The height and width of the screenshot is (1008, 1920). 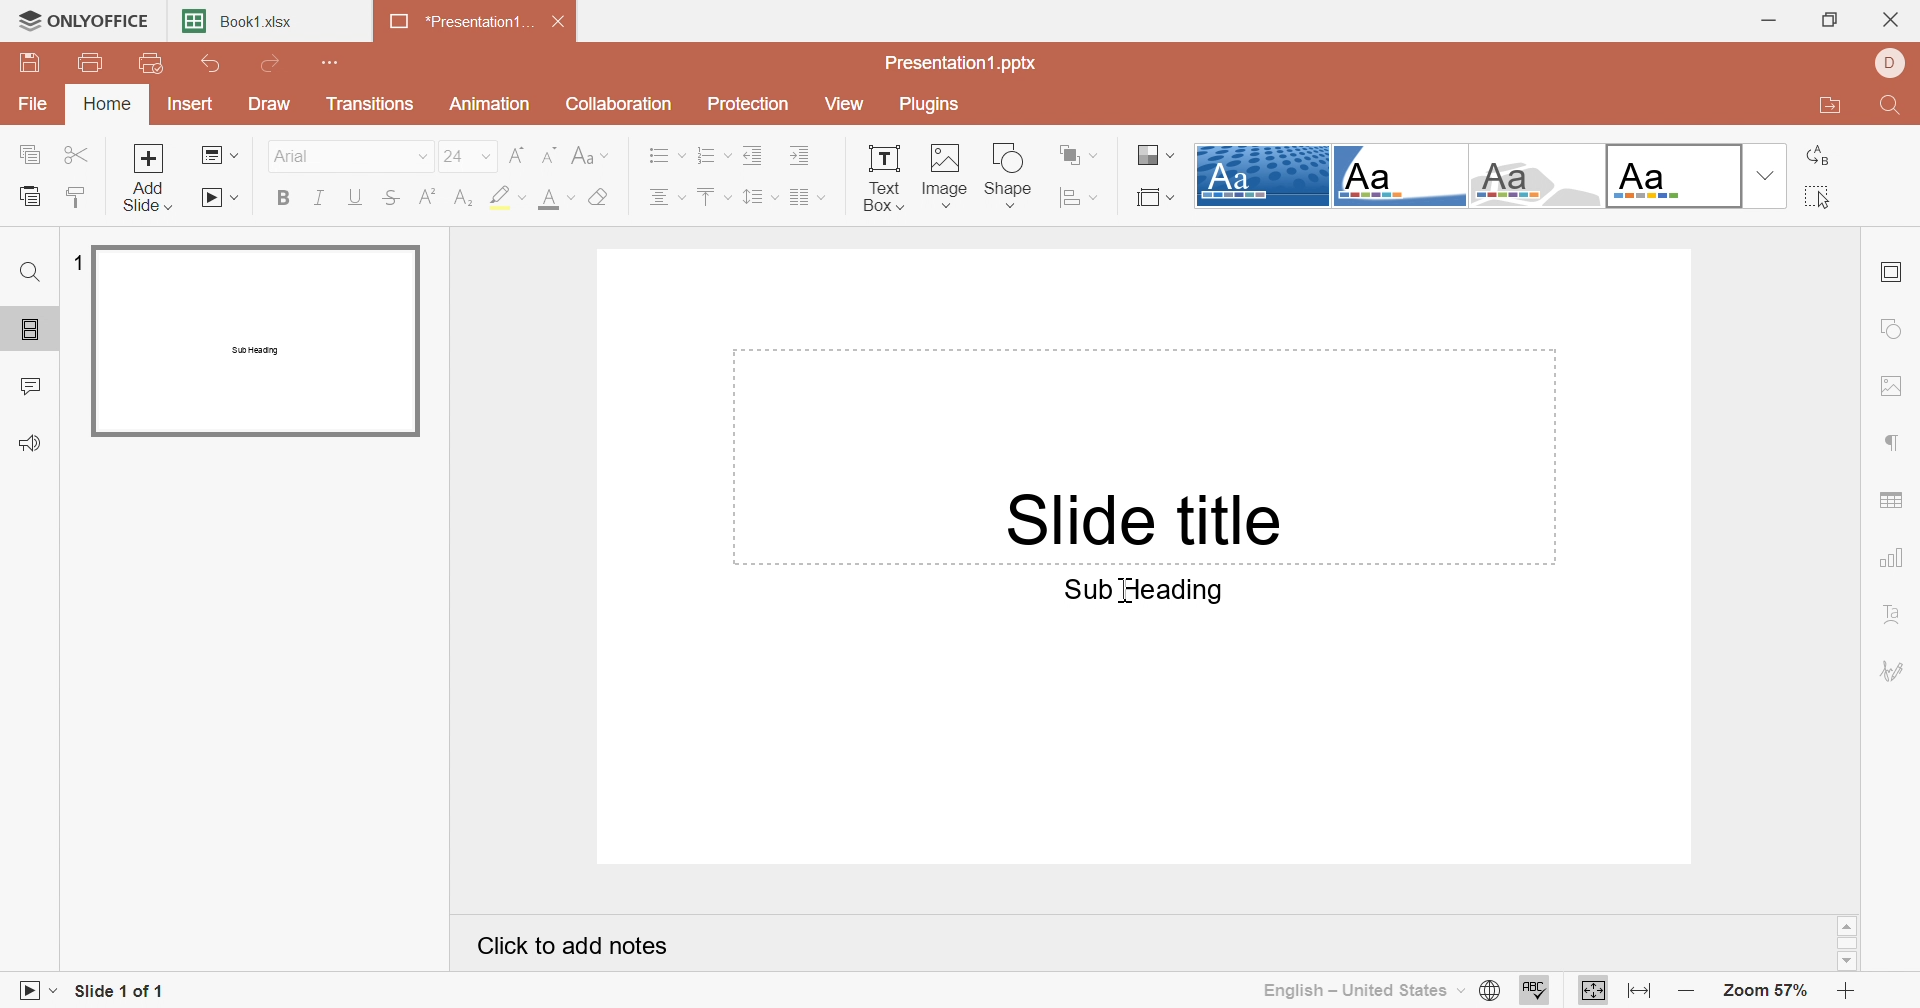 I want to click on DELL, so click(x=1893, y=62).